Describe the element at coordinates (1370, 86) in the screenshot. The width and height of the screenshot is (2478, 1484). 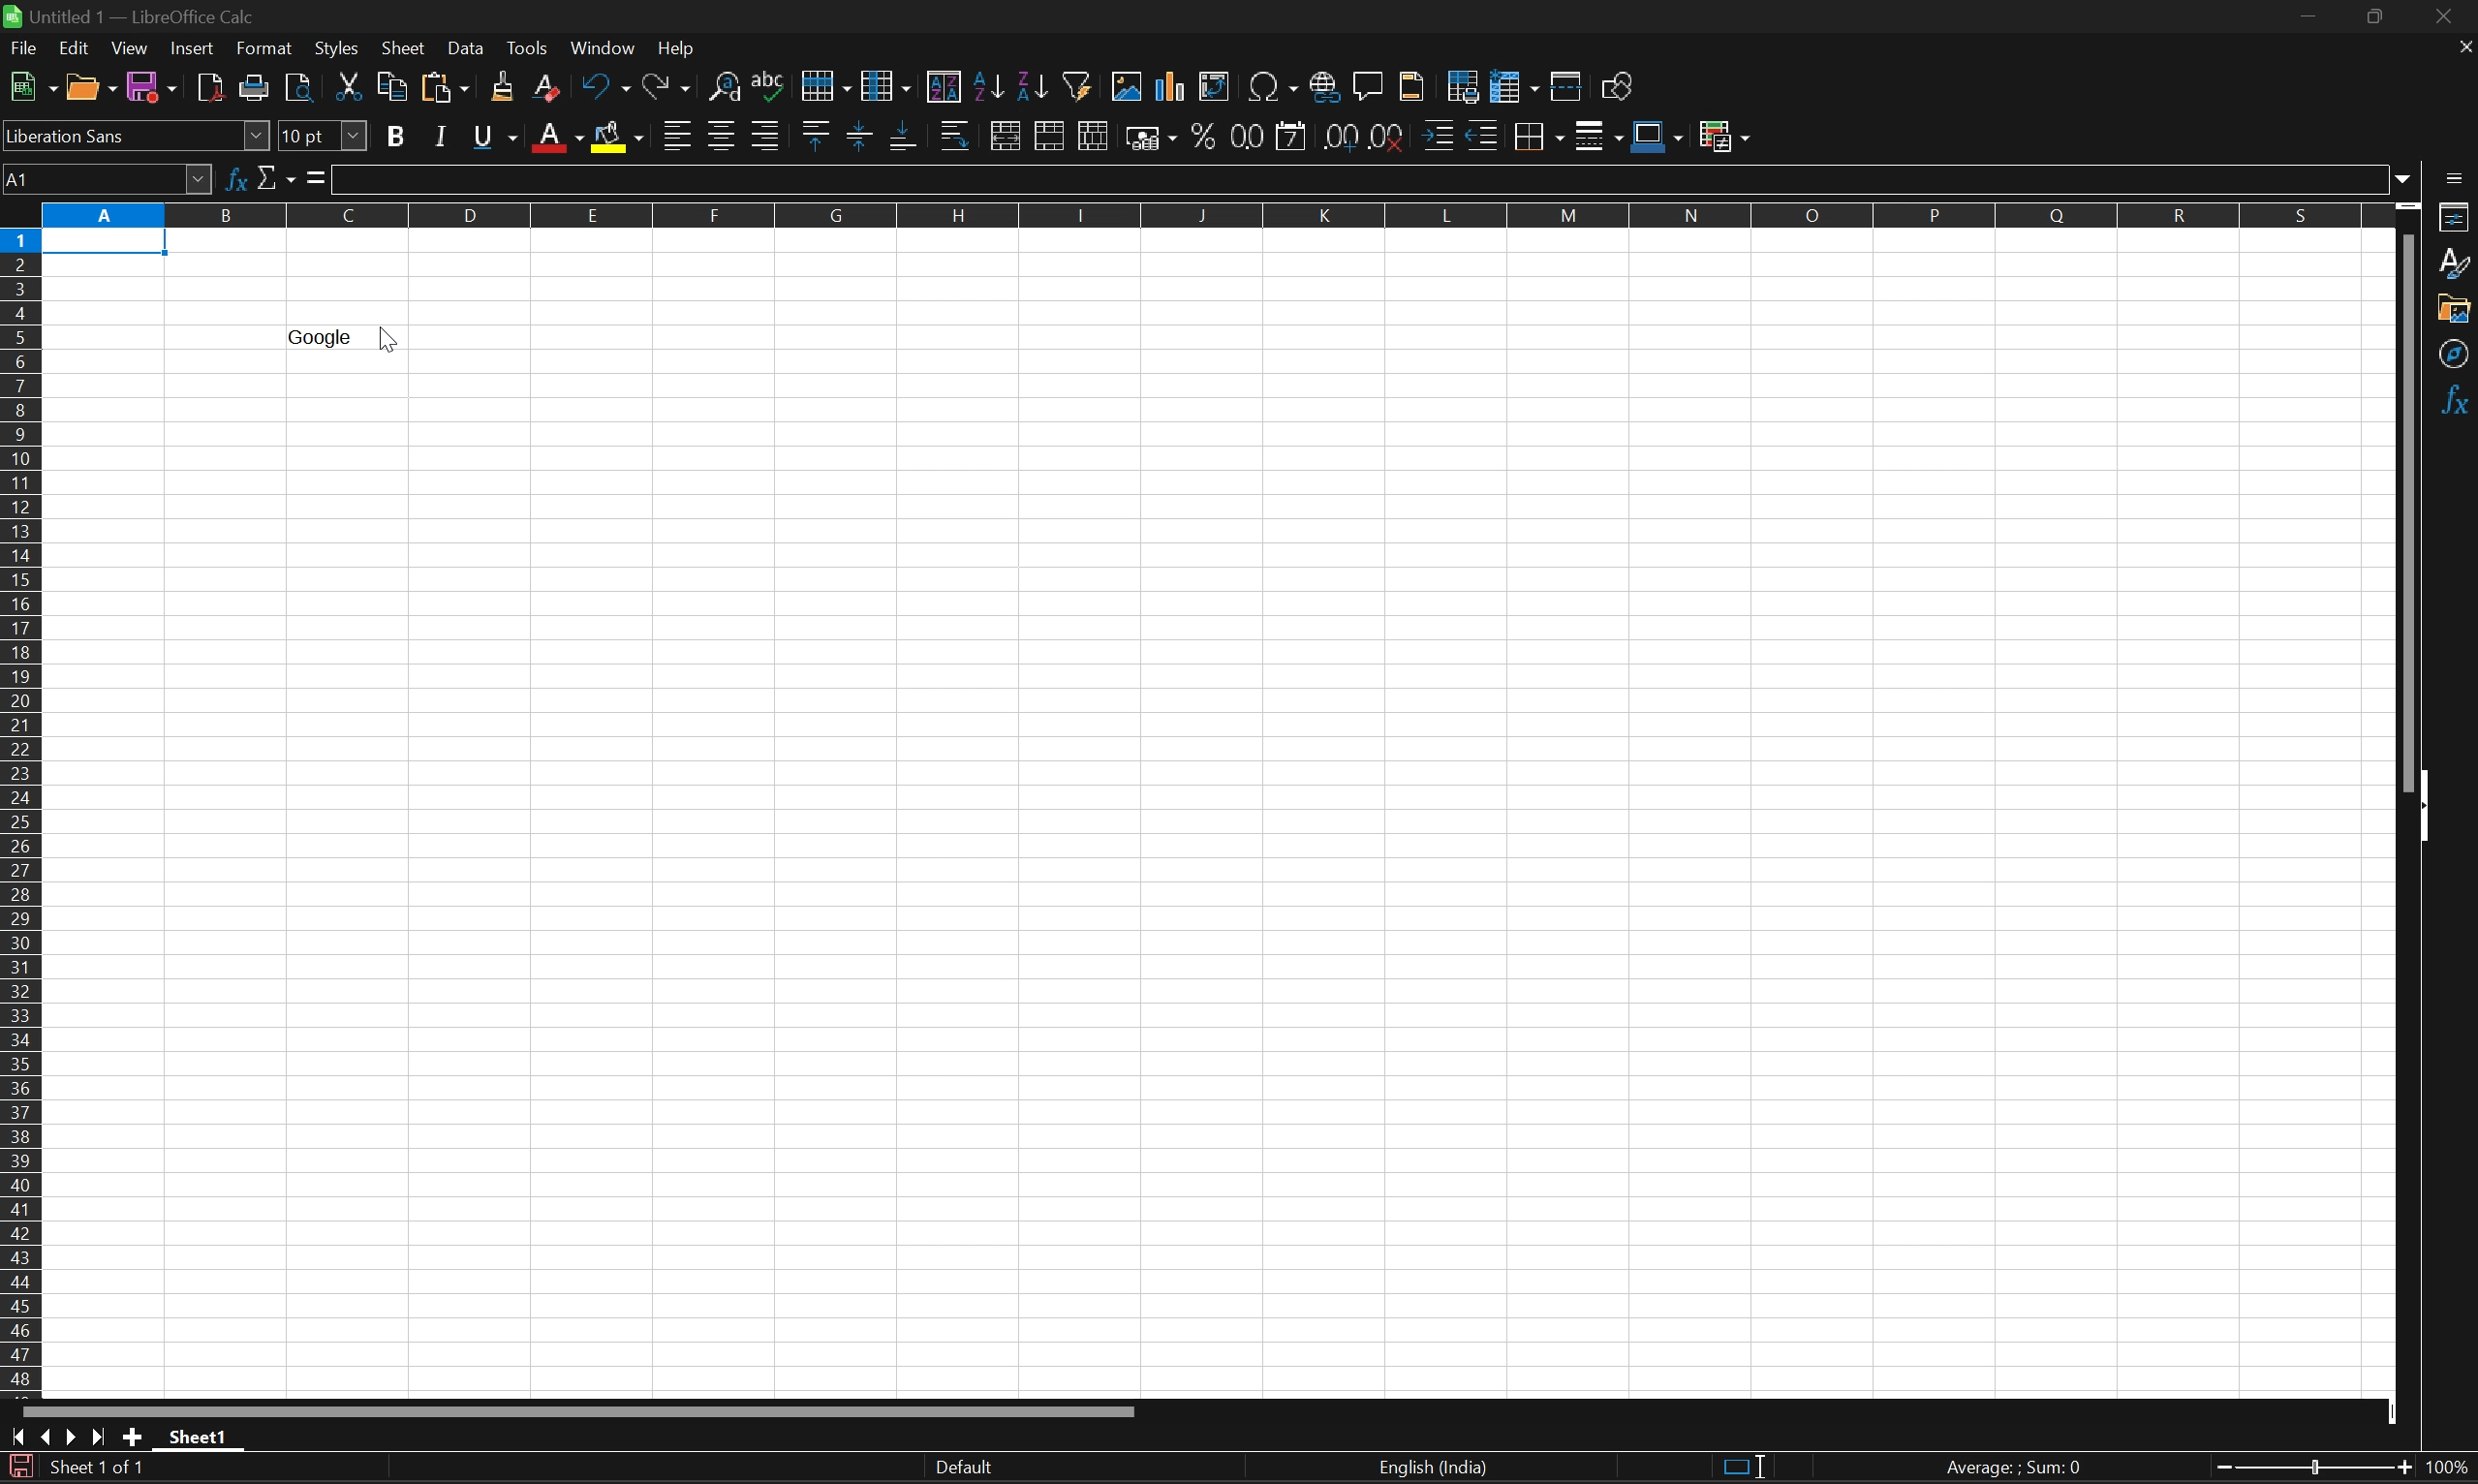
I see `Insert comment` at that location.